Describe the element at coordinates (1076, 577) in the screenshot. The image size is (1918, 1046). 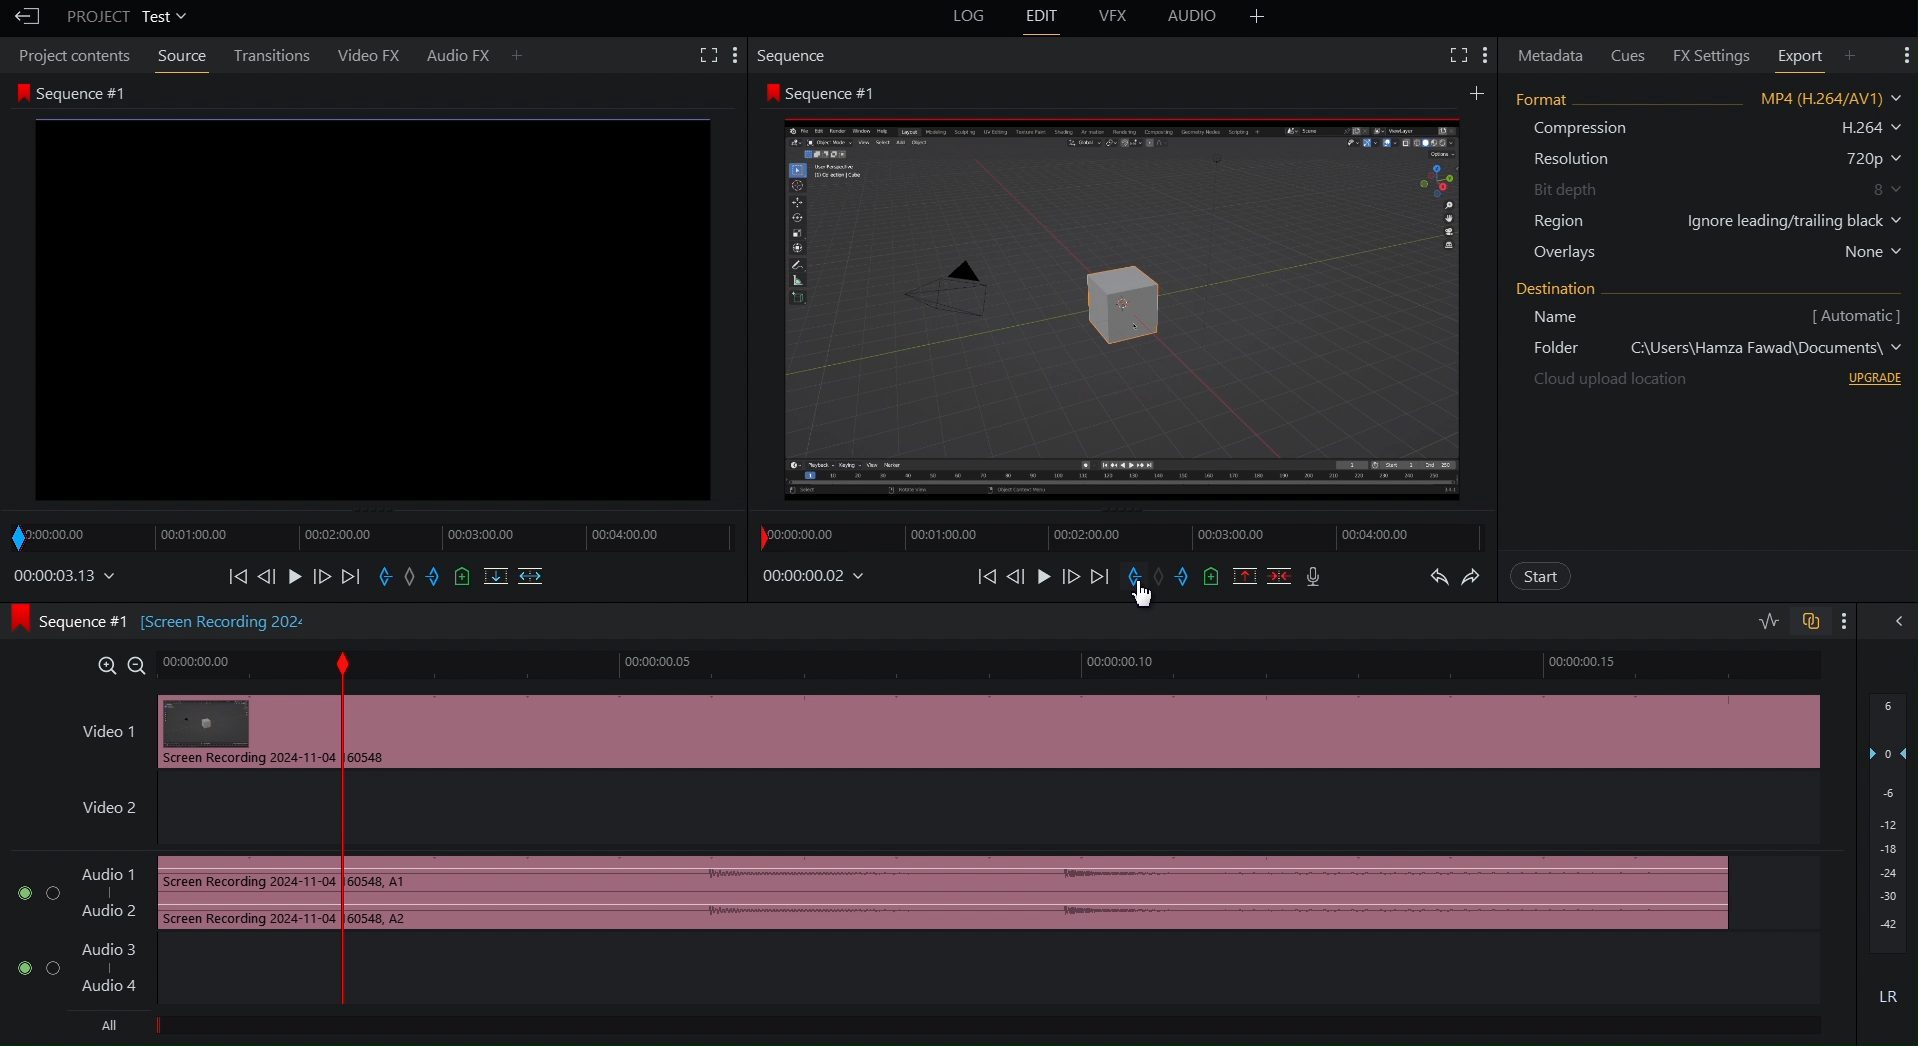
I see `Move Forward` at that location.